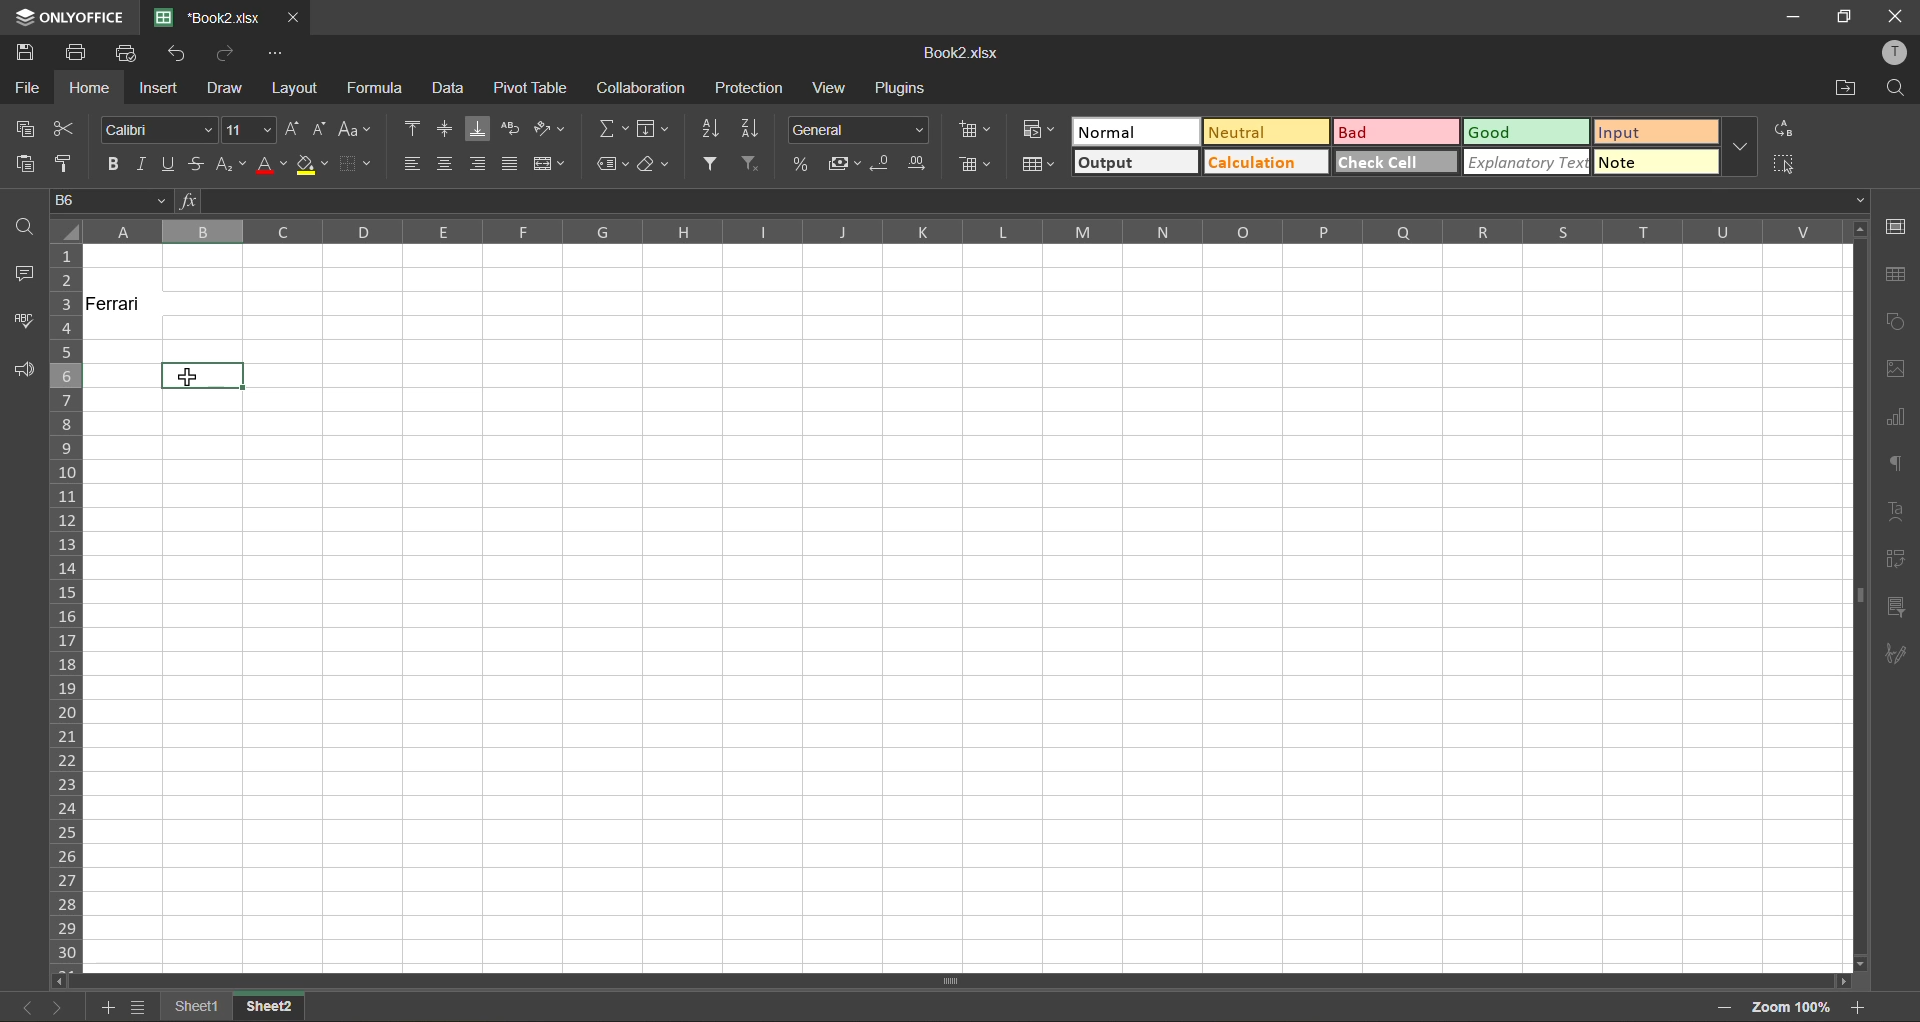 The width and height of the screenshot is (1920, 1022). Describe the element at coordinates (613, 130) in the screenshot. I see `summation` at that location.